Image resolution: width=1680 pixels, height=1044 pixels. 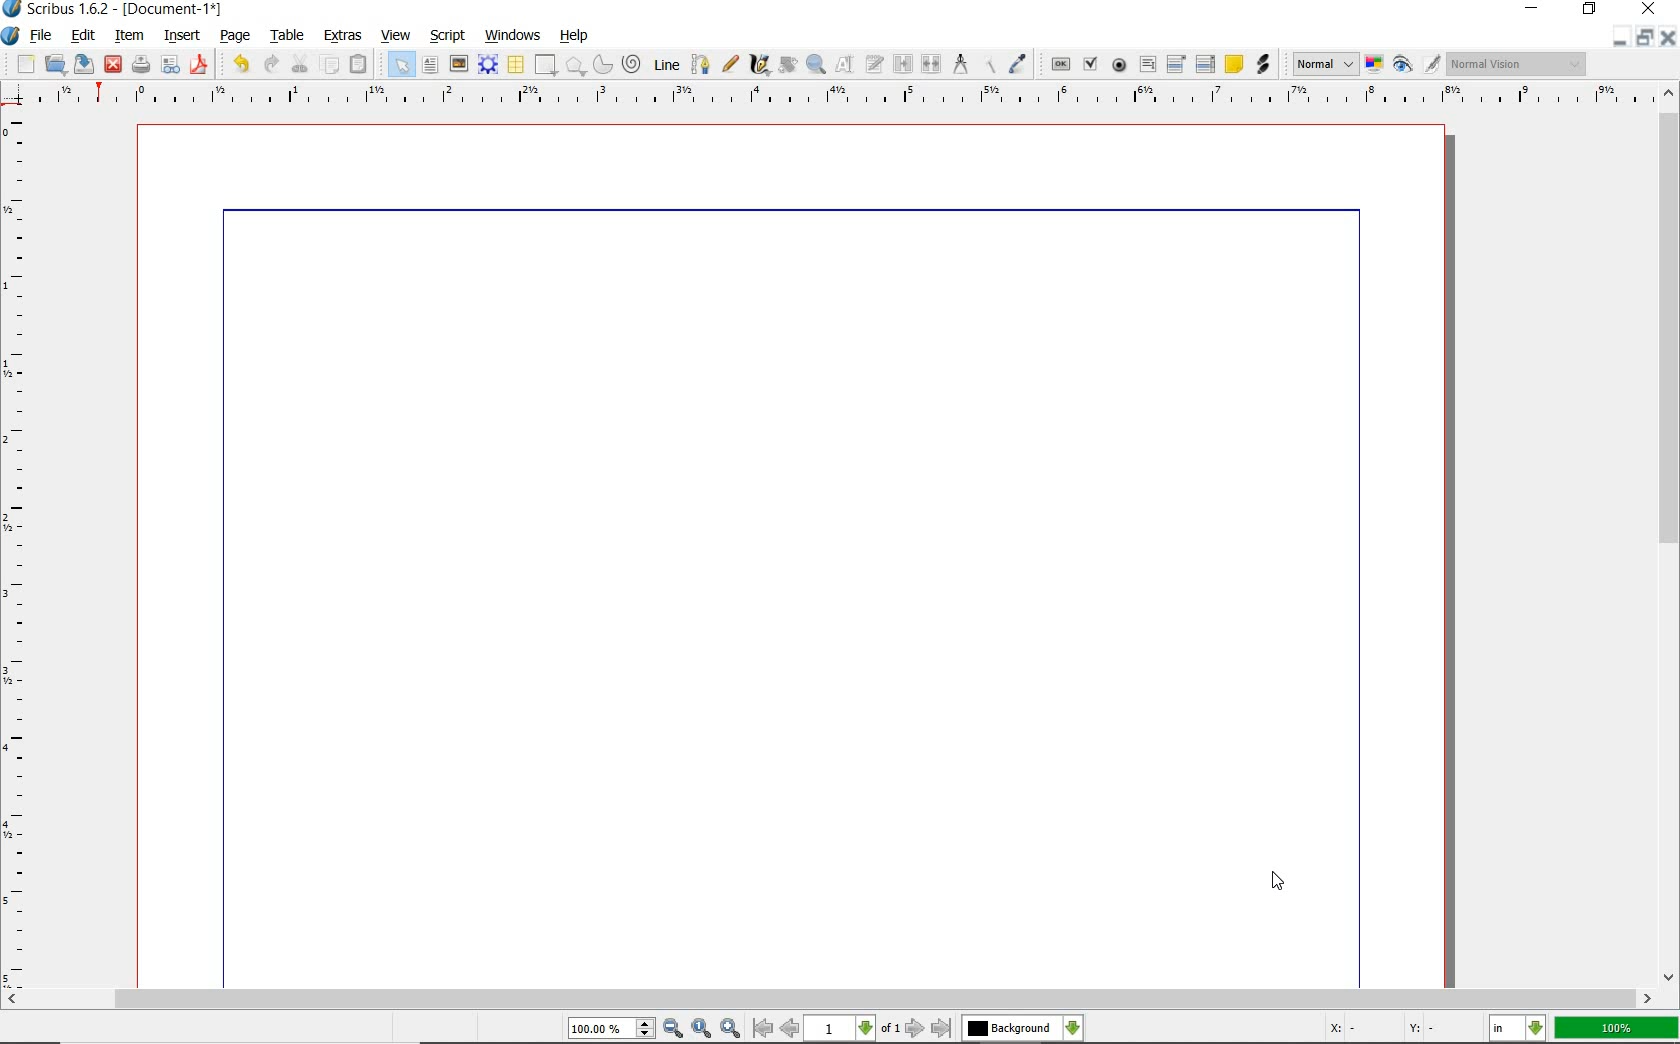 What do you see at coordinates (239, 36) in the screenshot?
I see `page` at bounding box center [239, 36].